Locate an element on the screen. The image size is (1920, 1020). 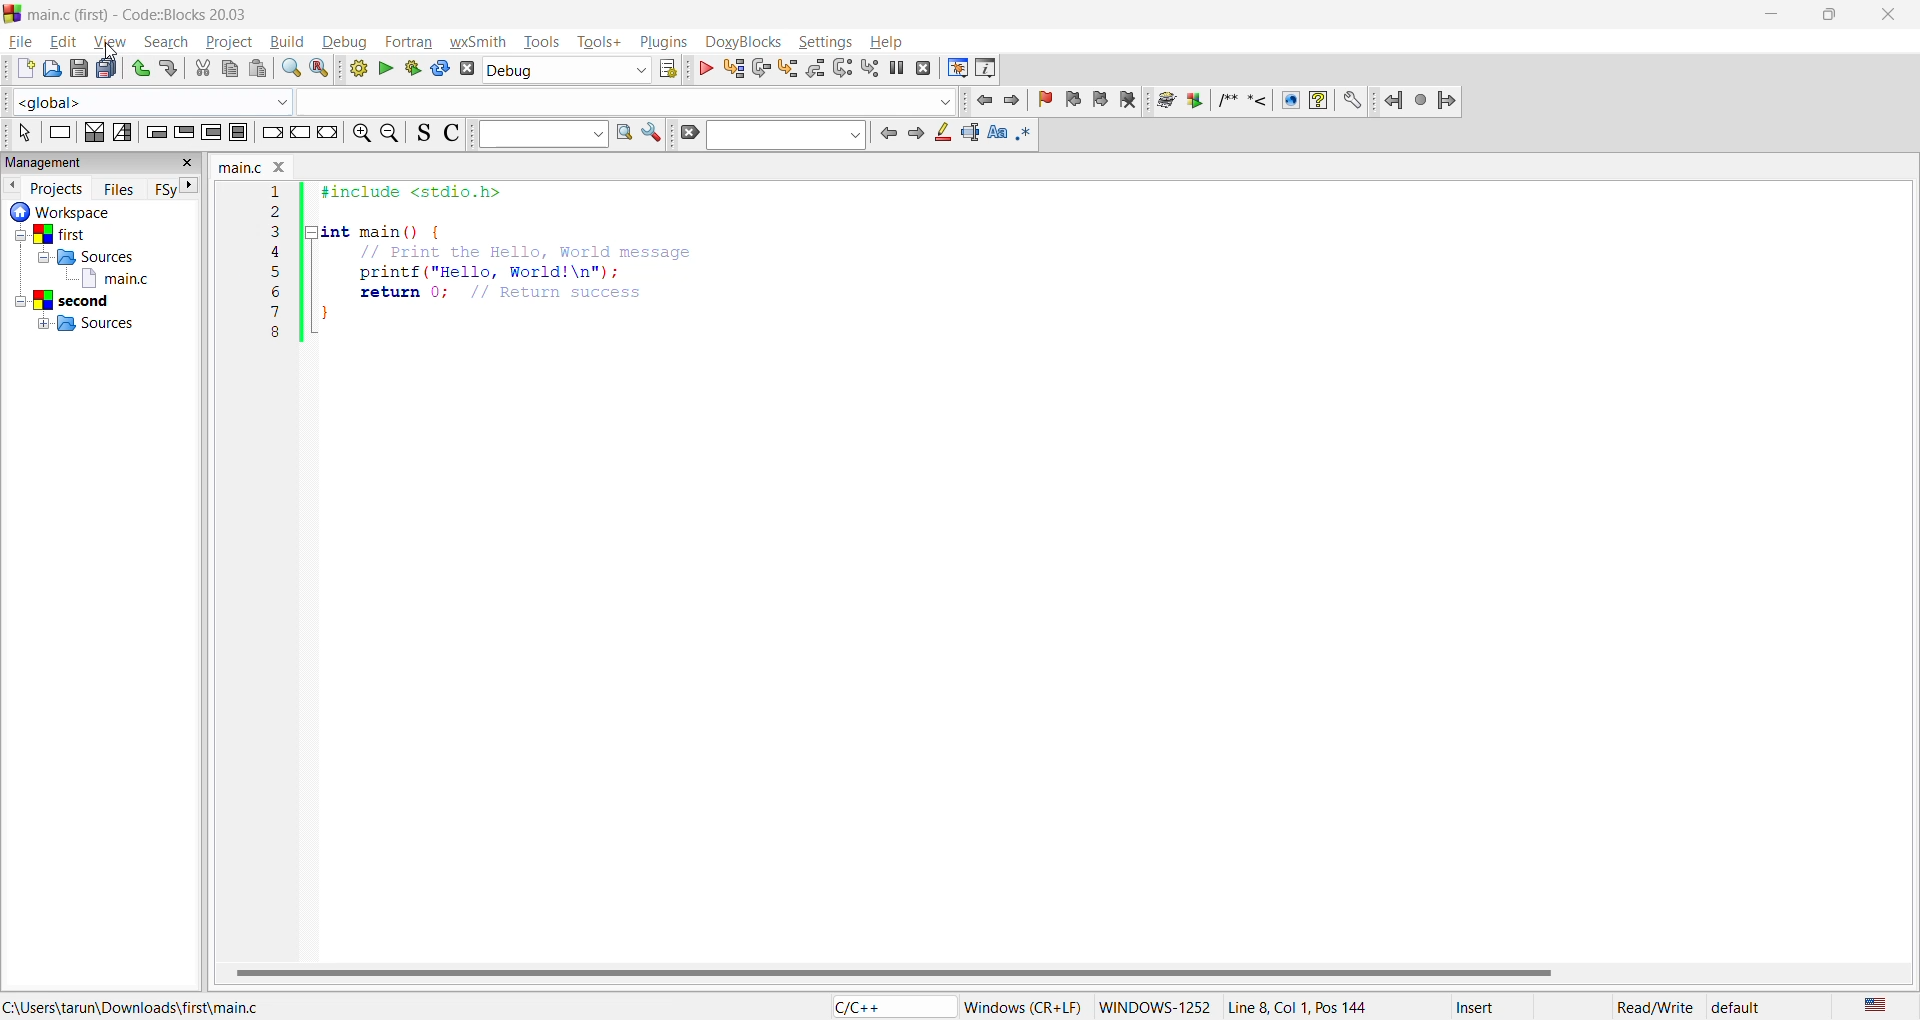
wxsmith is located at coordinates (479, 42).